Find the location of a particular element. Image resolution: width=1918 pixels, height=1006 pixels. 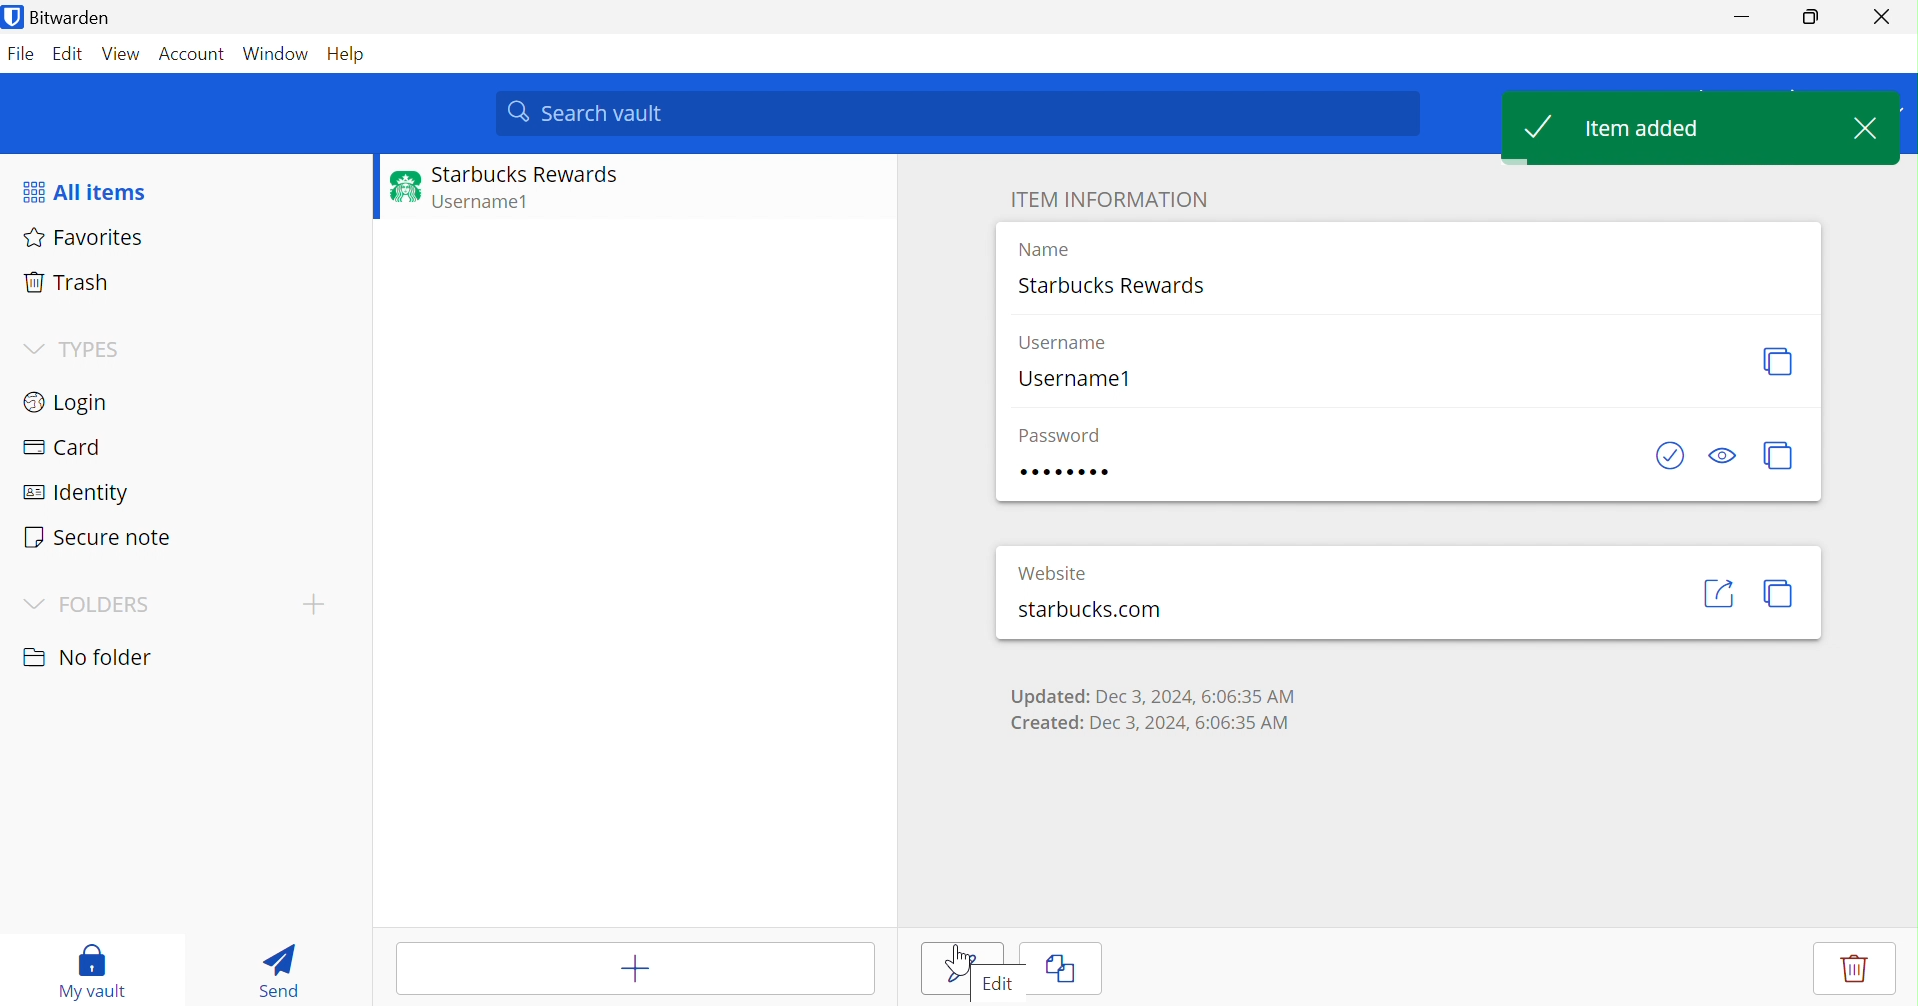

Copy URI is located at coordinates (1778, 591).